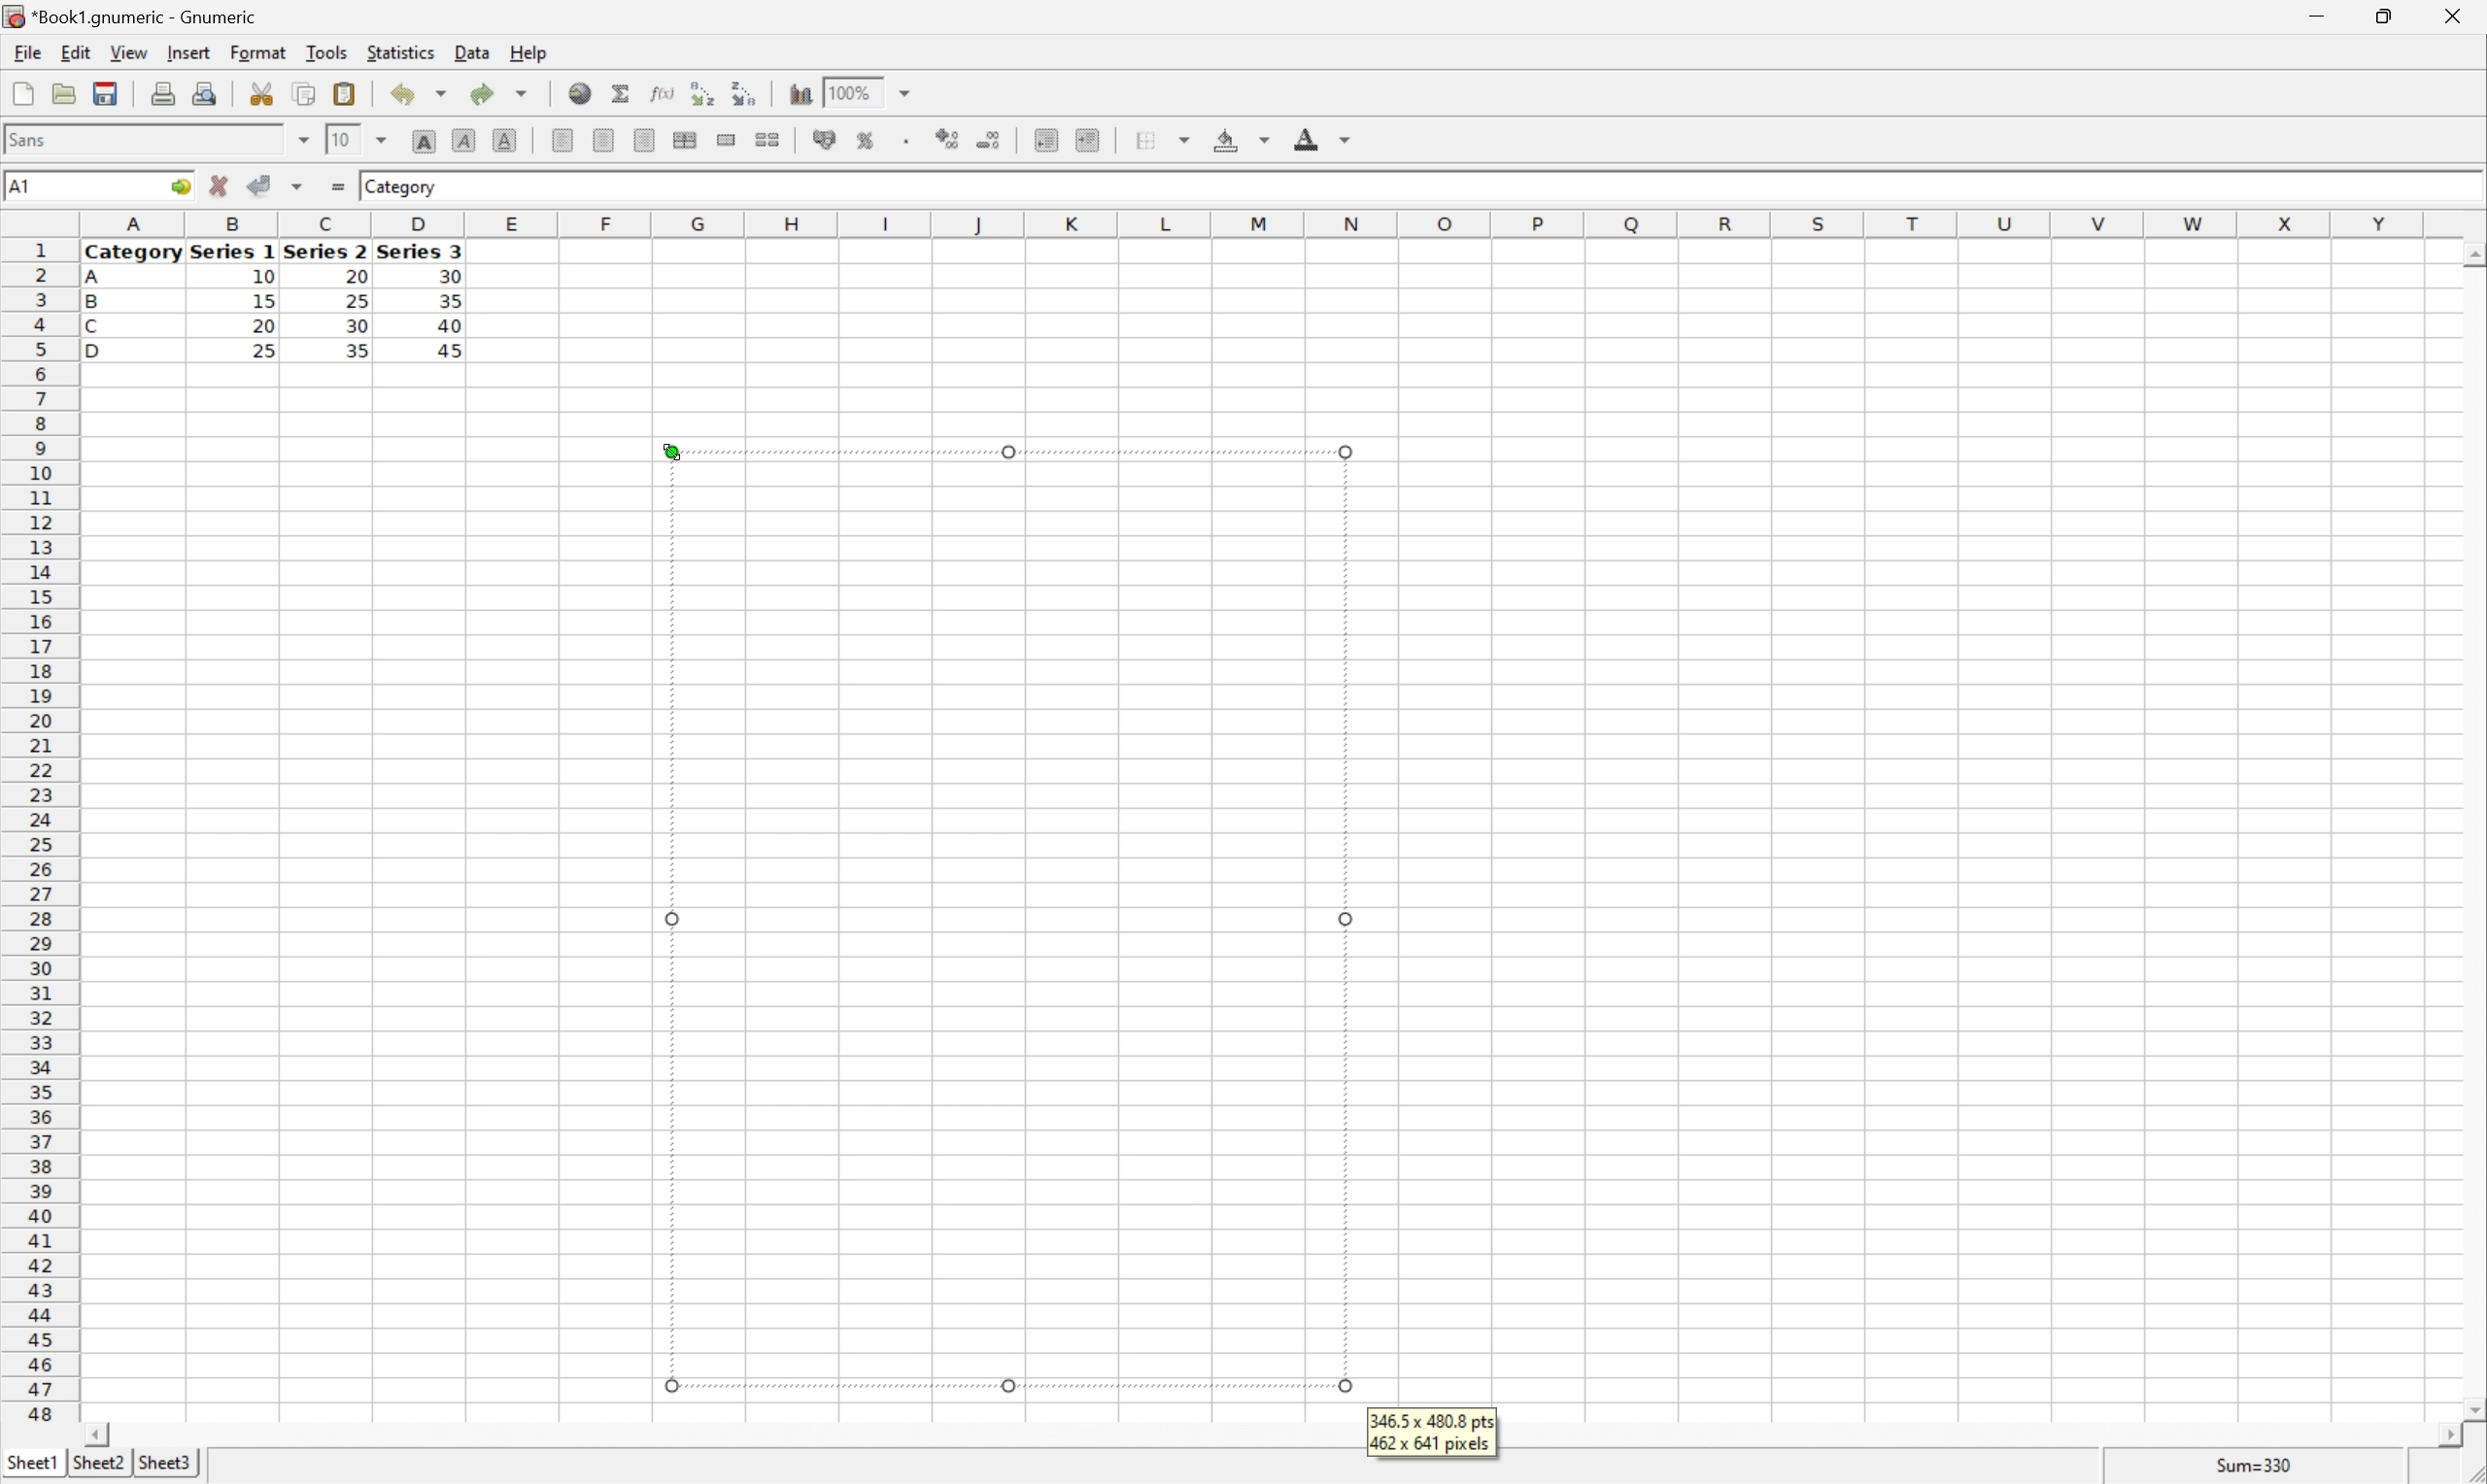 This screenshot has height=1484, width=2487. I want to click on Statistics, so click(403, 53).